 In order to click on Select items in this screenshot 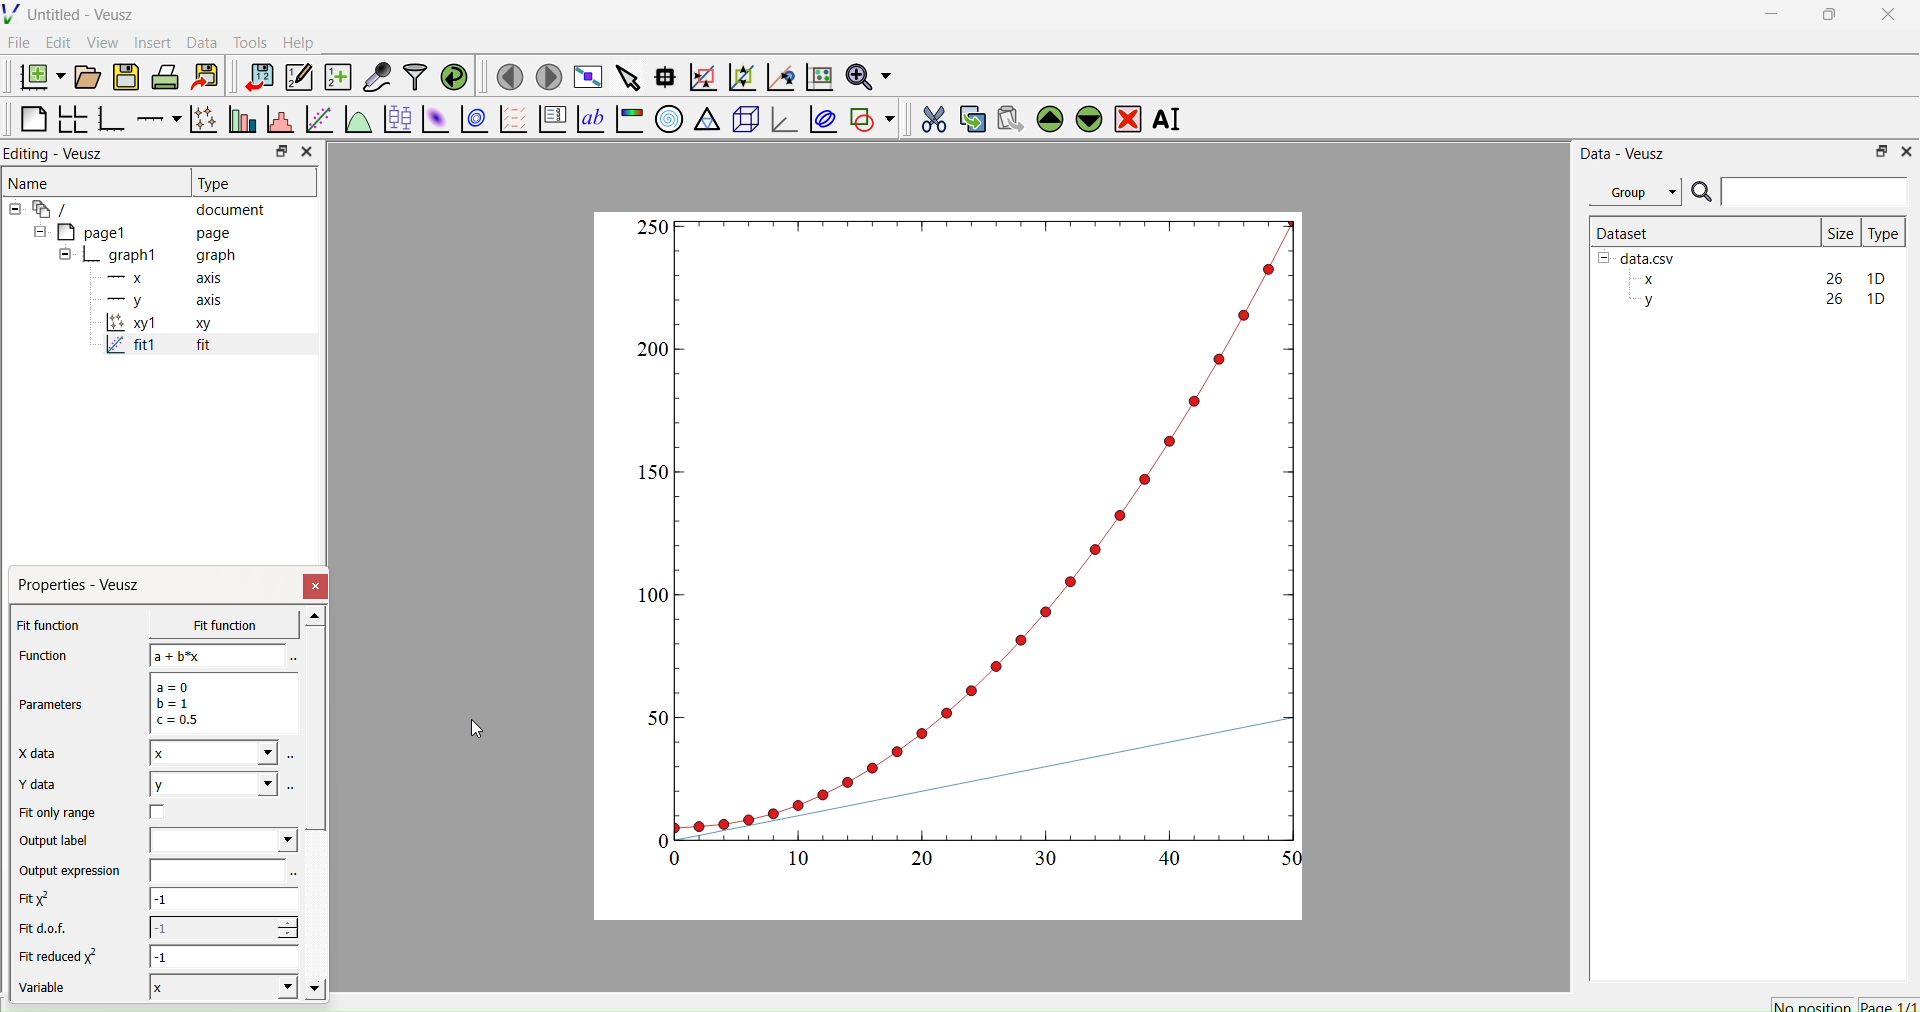, I will do `click(626, 78)`.